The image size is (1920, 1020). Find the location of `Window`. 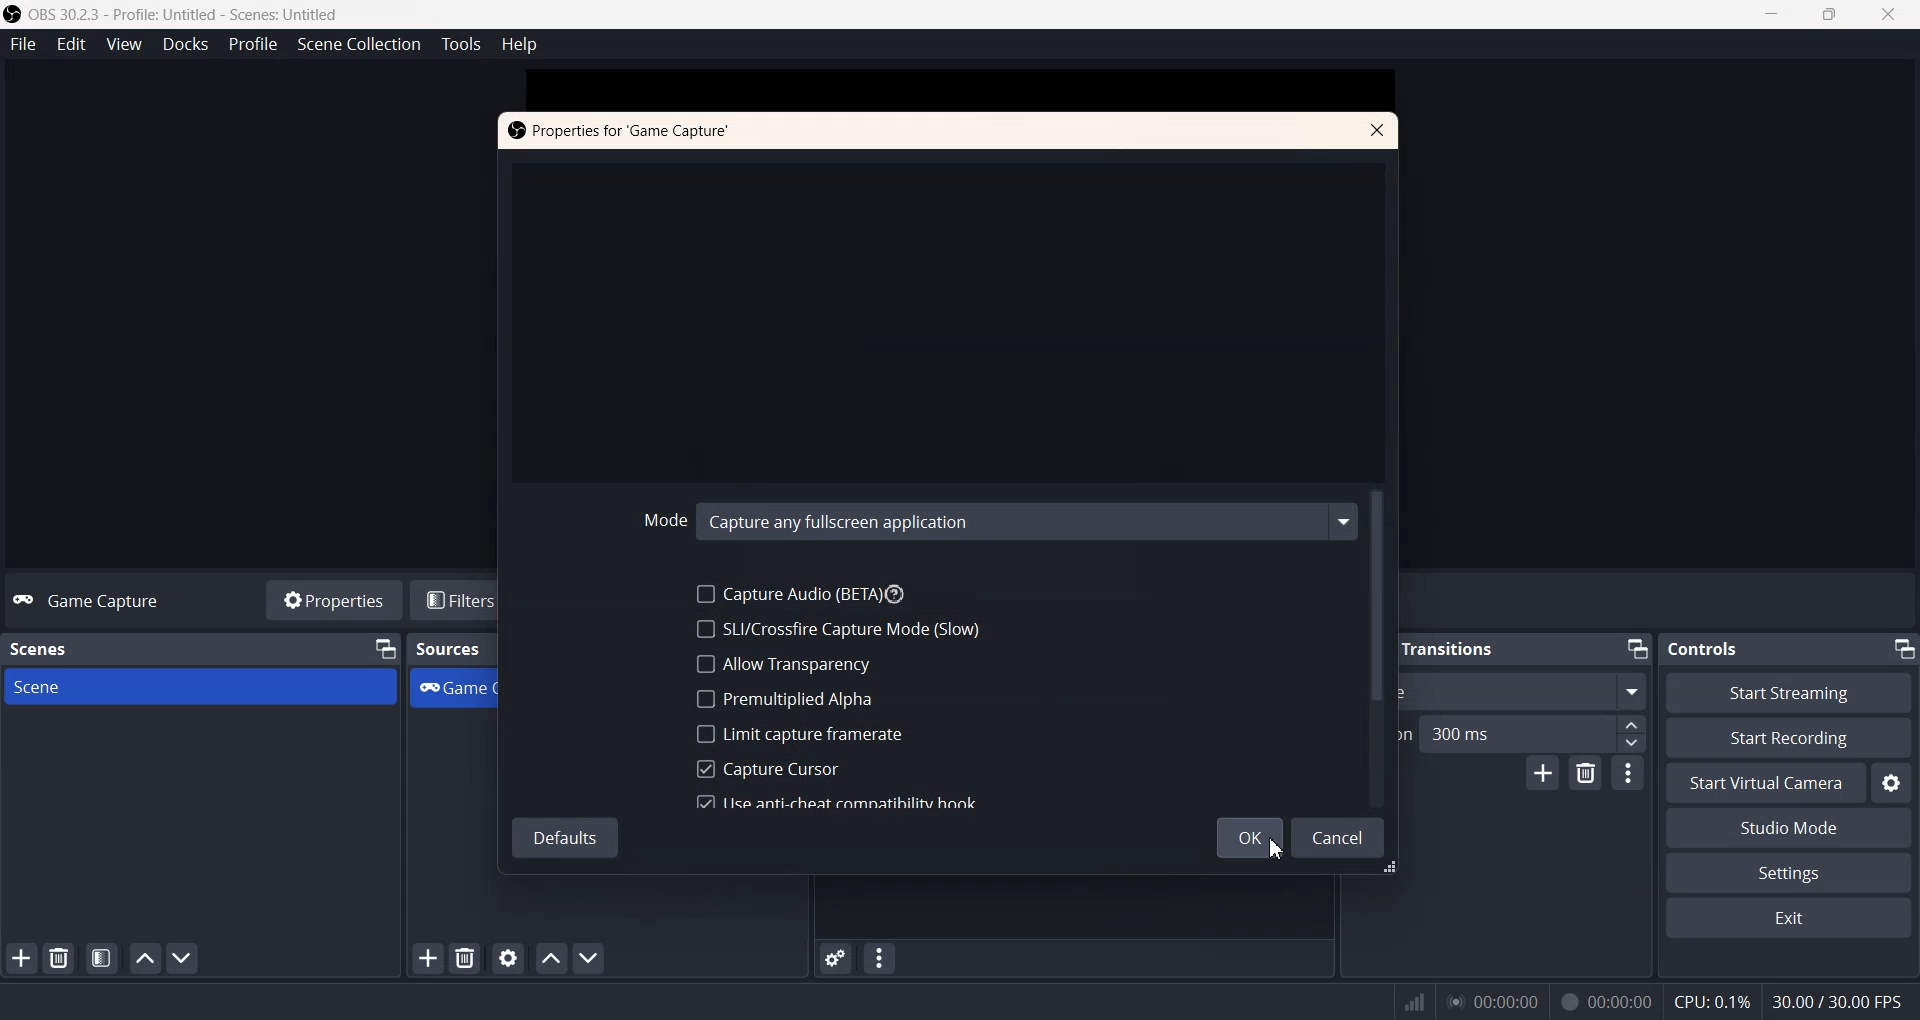

Window is located at coordinates (947, 322).